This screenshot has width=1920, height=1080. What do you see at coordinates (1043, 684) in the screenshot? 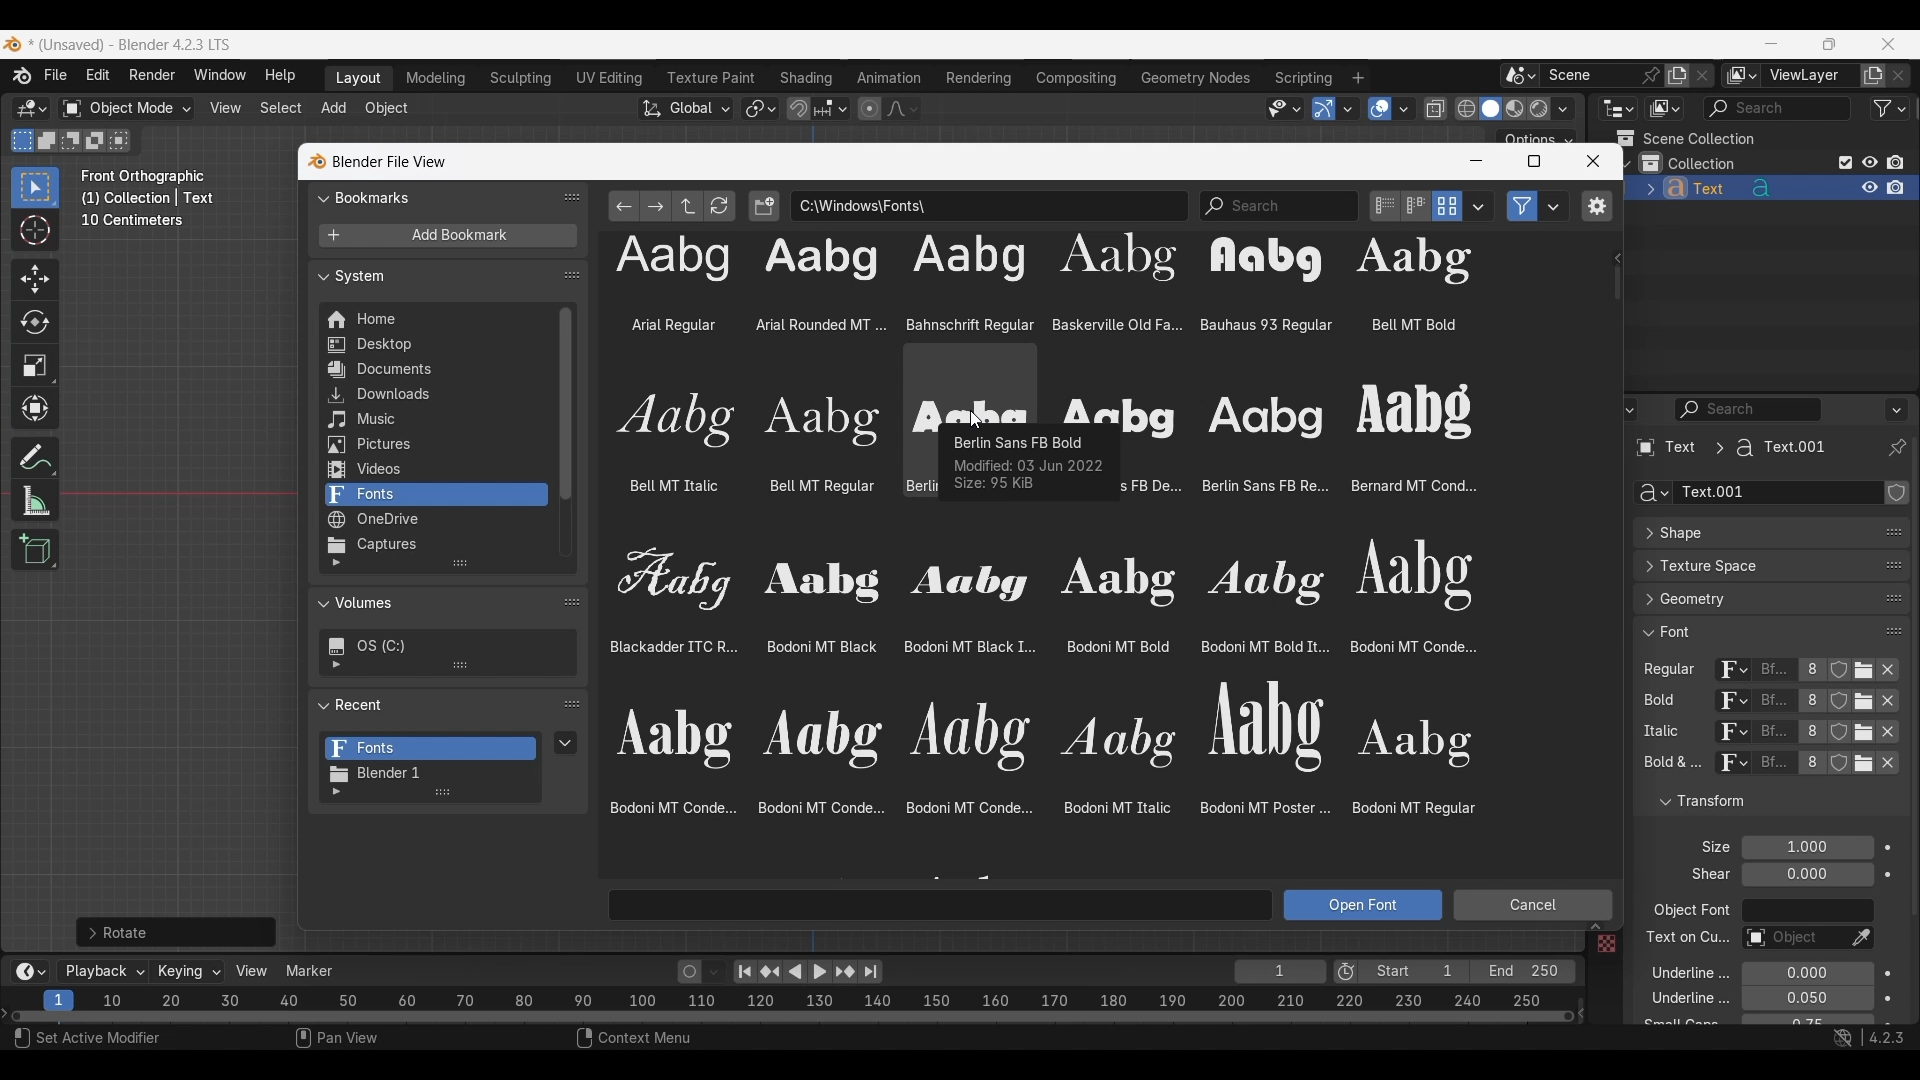
I see `font options` at bounding box center [1043, 684].